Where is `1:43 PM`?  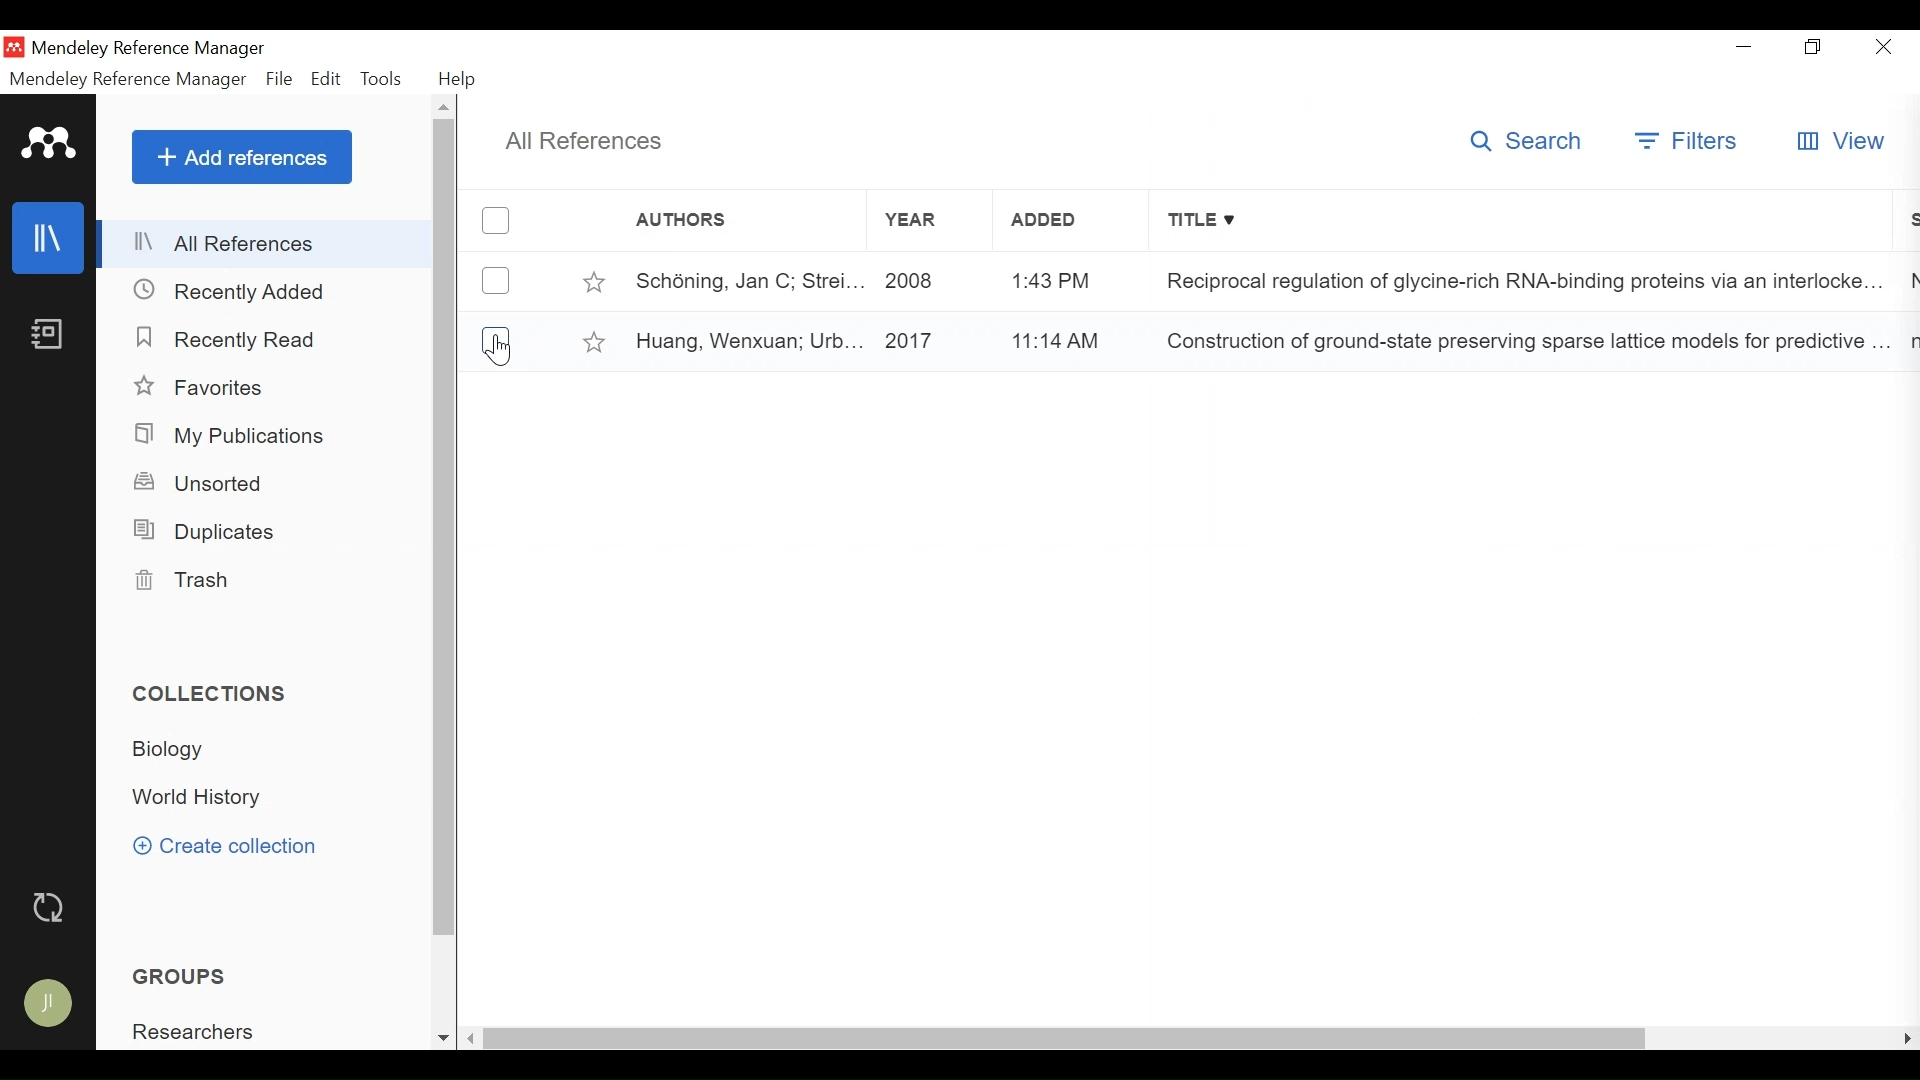
1:43 PM is located at coordinates (1049, 280).